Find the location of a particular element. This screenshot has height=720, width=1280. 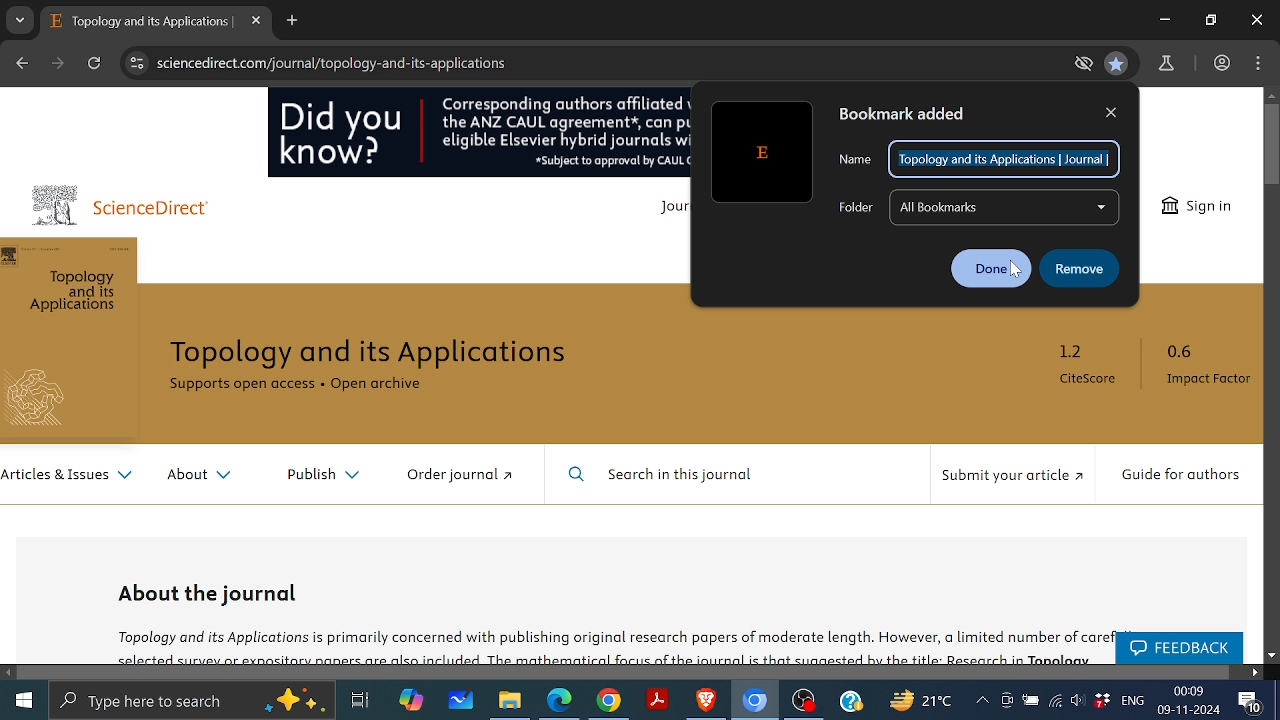

00:09 09-11-2024 is located at coordinates (1189, 701).